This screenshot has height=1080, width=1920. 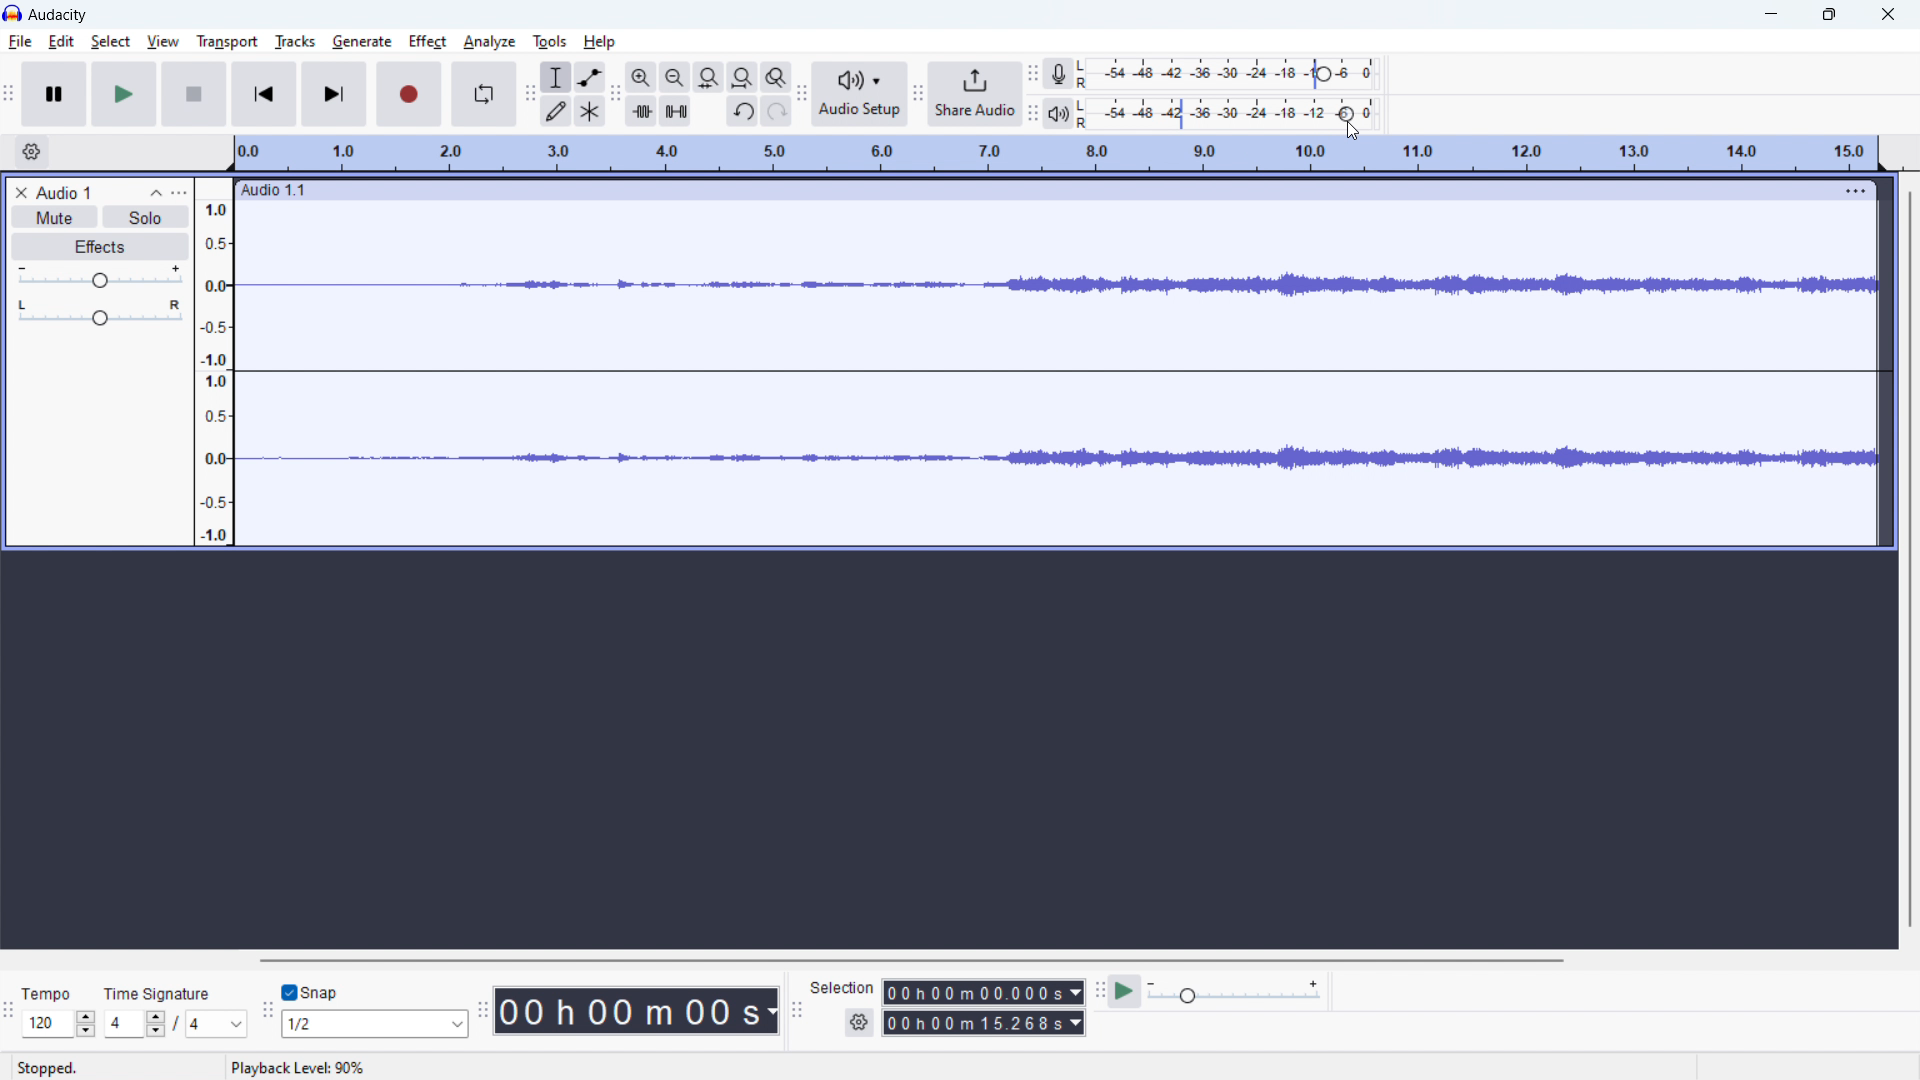 What do you see at coordinates (64, 193) in the screenshot?
I see `project title` at bounding box center [64, 193].